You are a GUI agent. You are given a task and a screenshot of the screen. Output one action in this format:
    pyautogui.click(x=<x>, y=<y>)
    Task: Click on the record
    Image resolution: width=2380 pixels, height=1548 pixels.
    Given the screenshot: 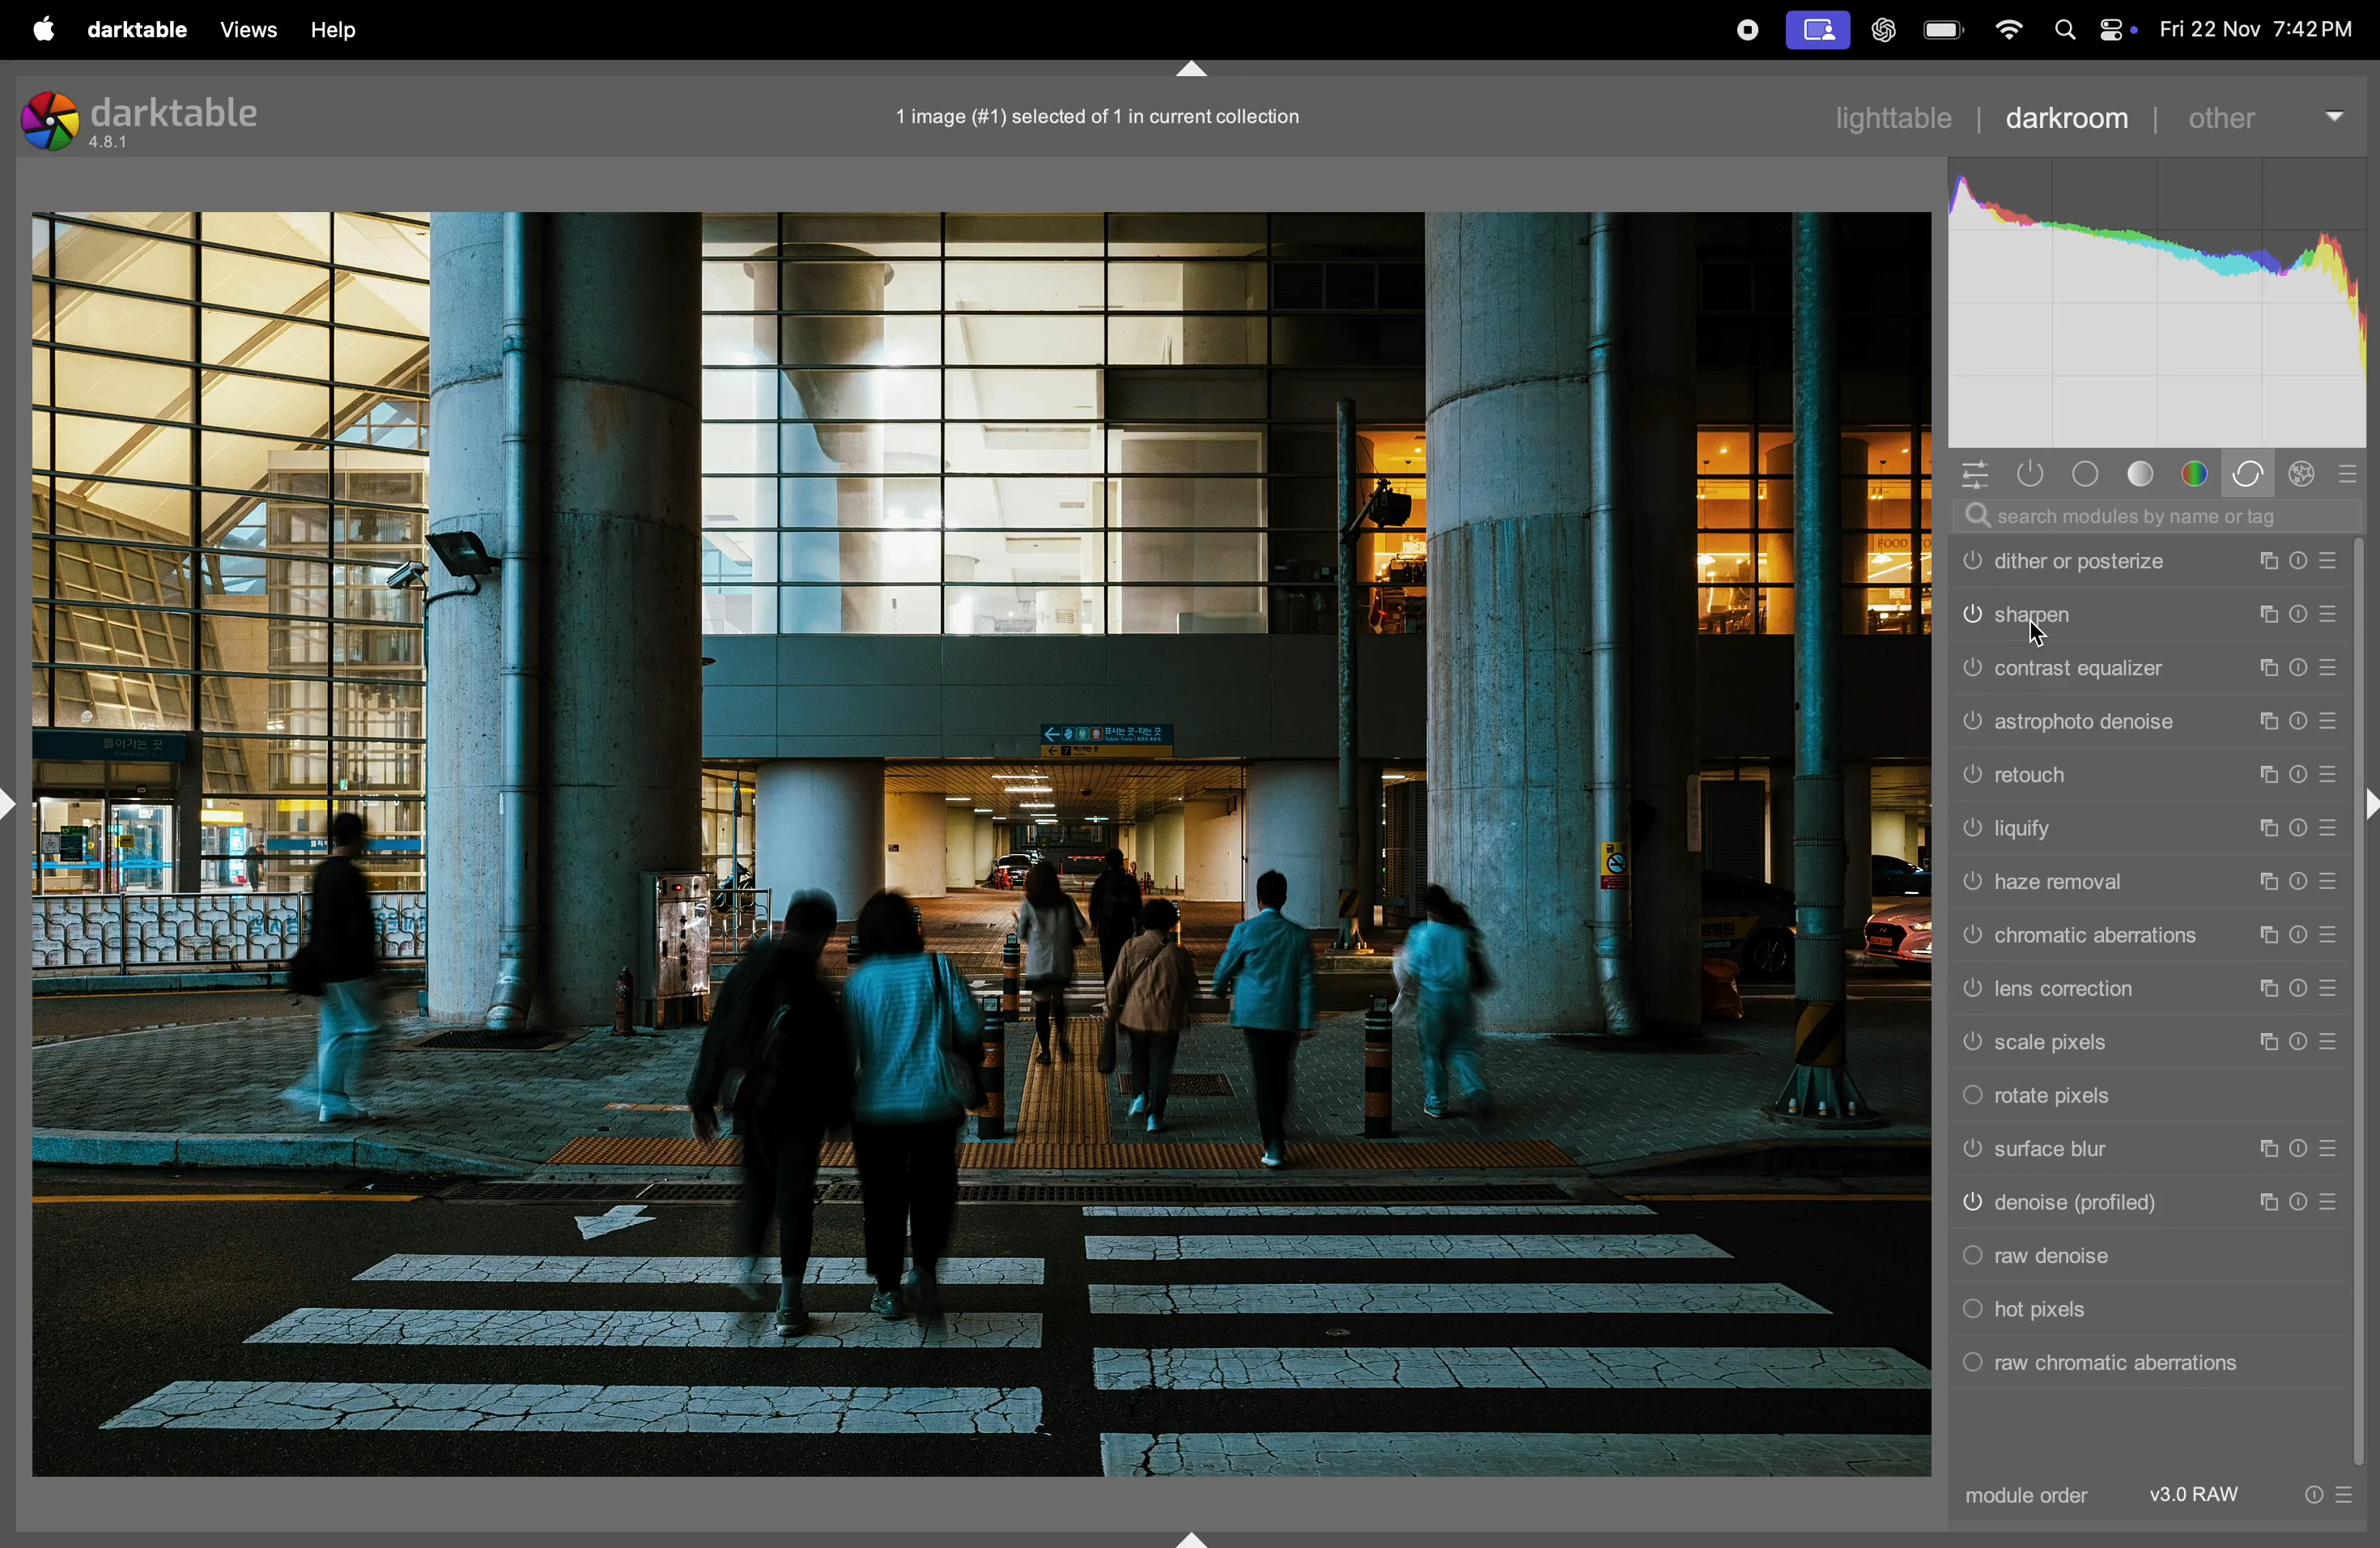 What is the action you would take?
    pyautogui.click(x=1747, y=30)
    